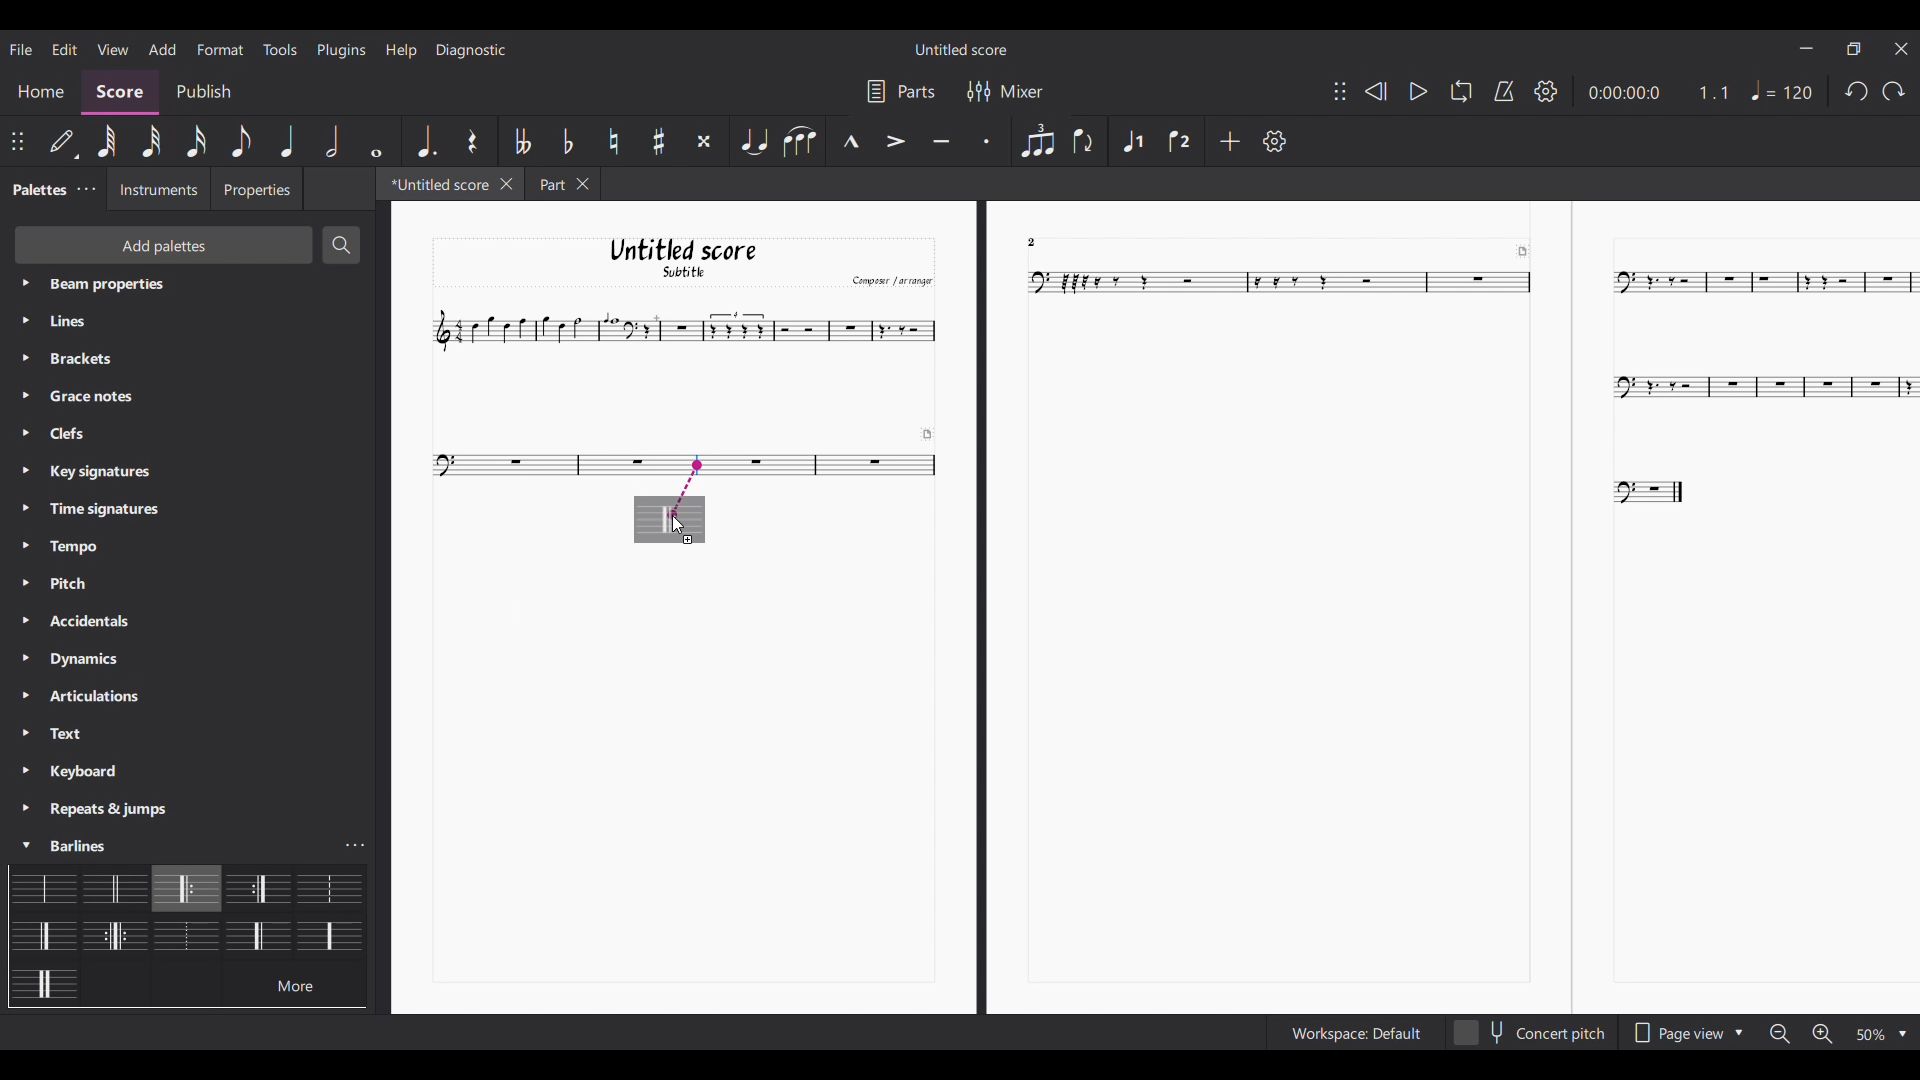 This screenshot has height=1080, width=1920. I want to click on Add palette, so click(166, 244).